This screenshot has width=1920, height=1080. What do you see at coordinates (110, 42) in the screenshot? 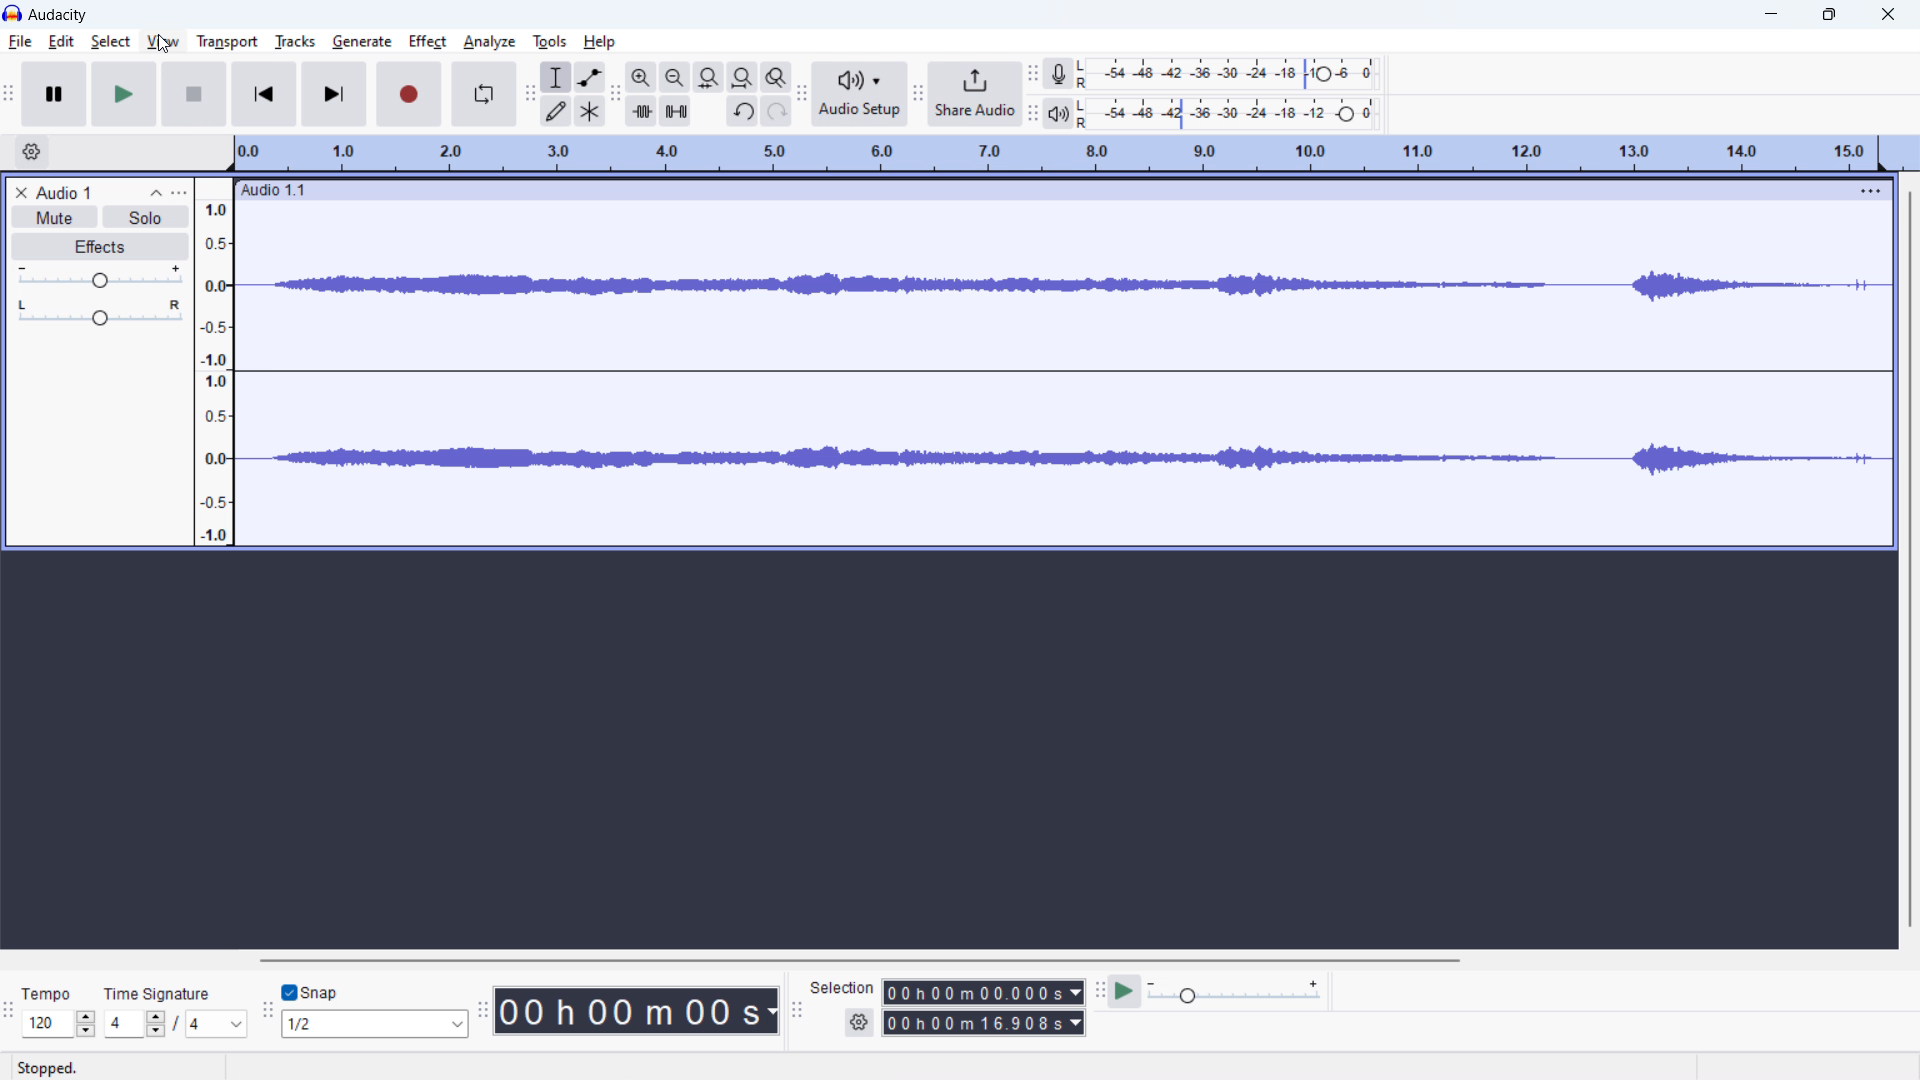
I see `select` at bounding box center [110, 42].